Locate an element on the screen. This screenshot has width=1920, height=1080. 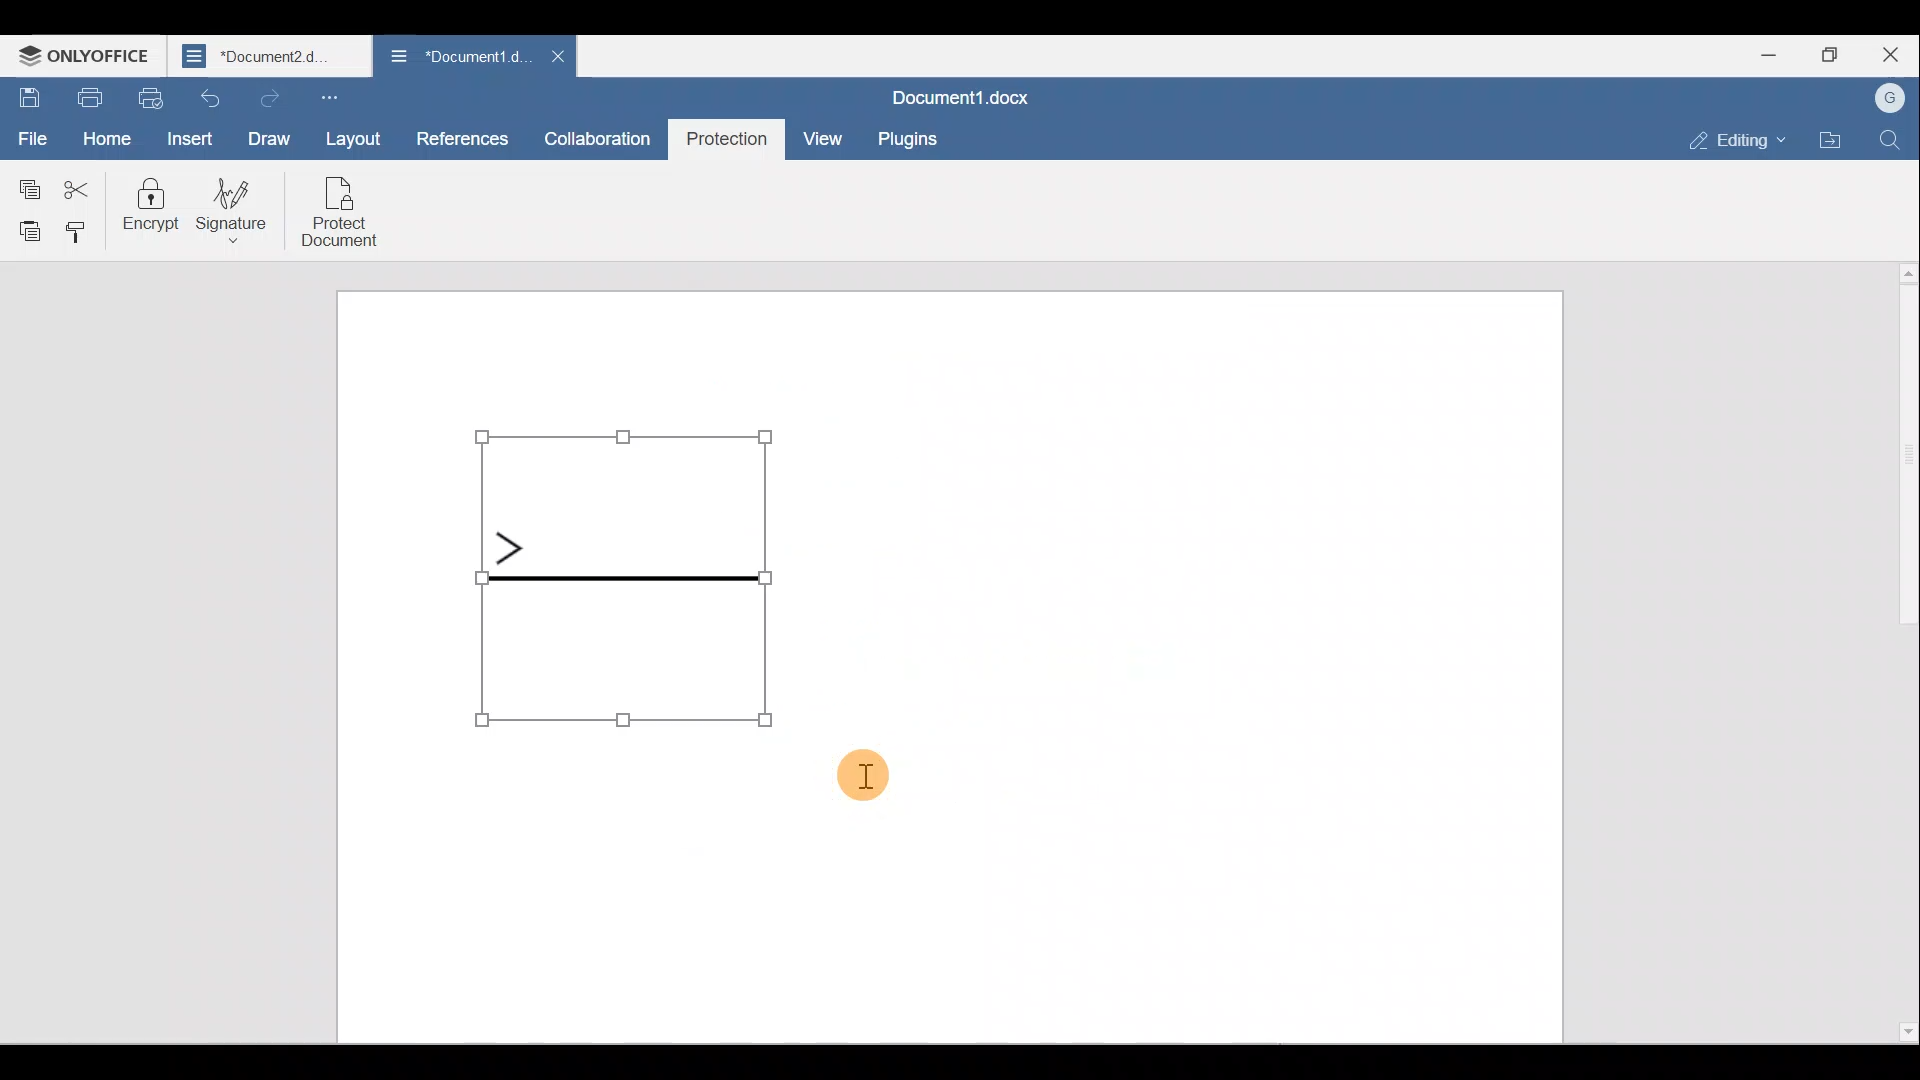
Find is located at coordinates (1891, 141).